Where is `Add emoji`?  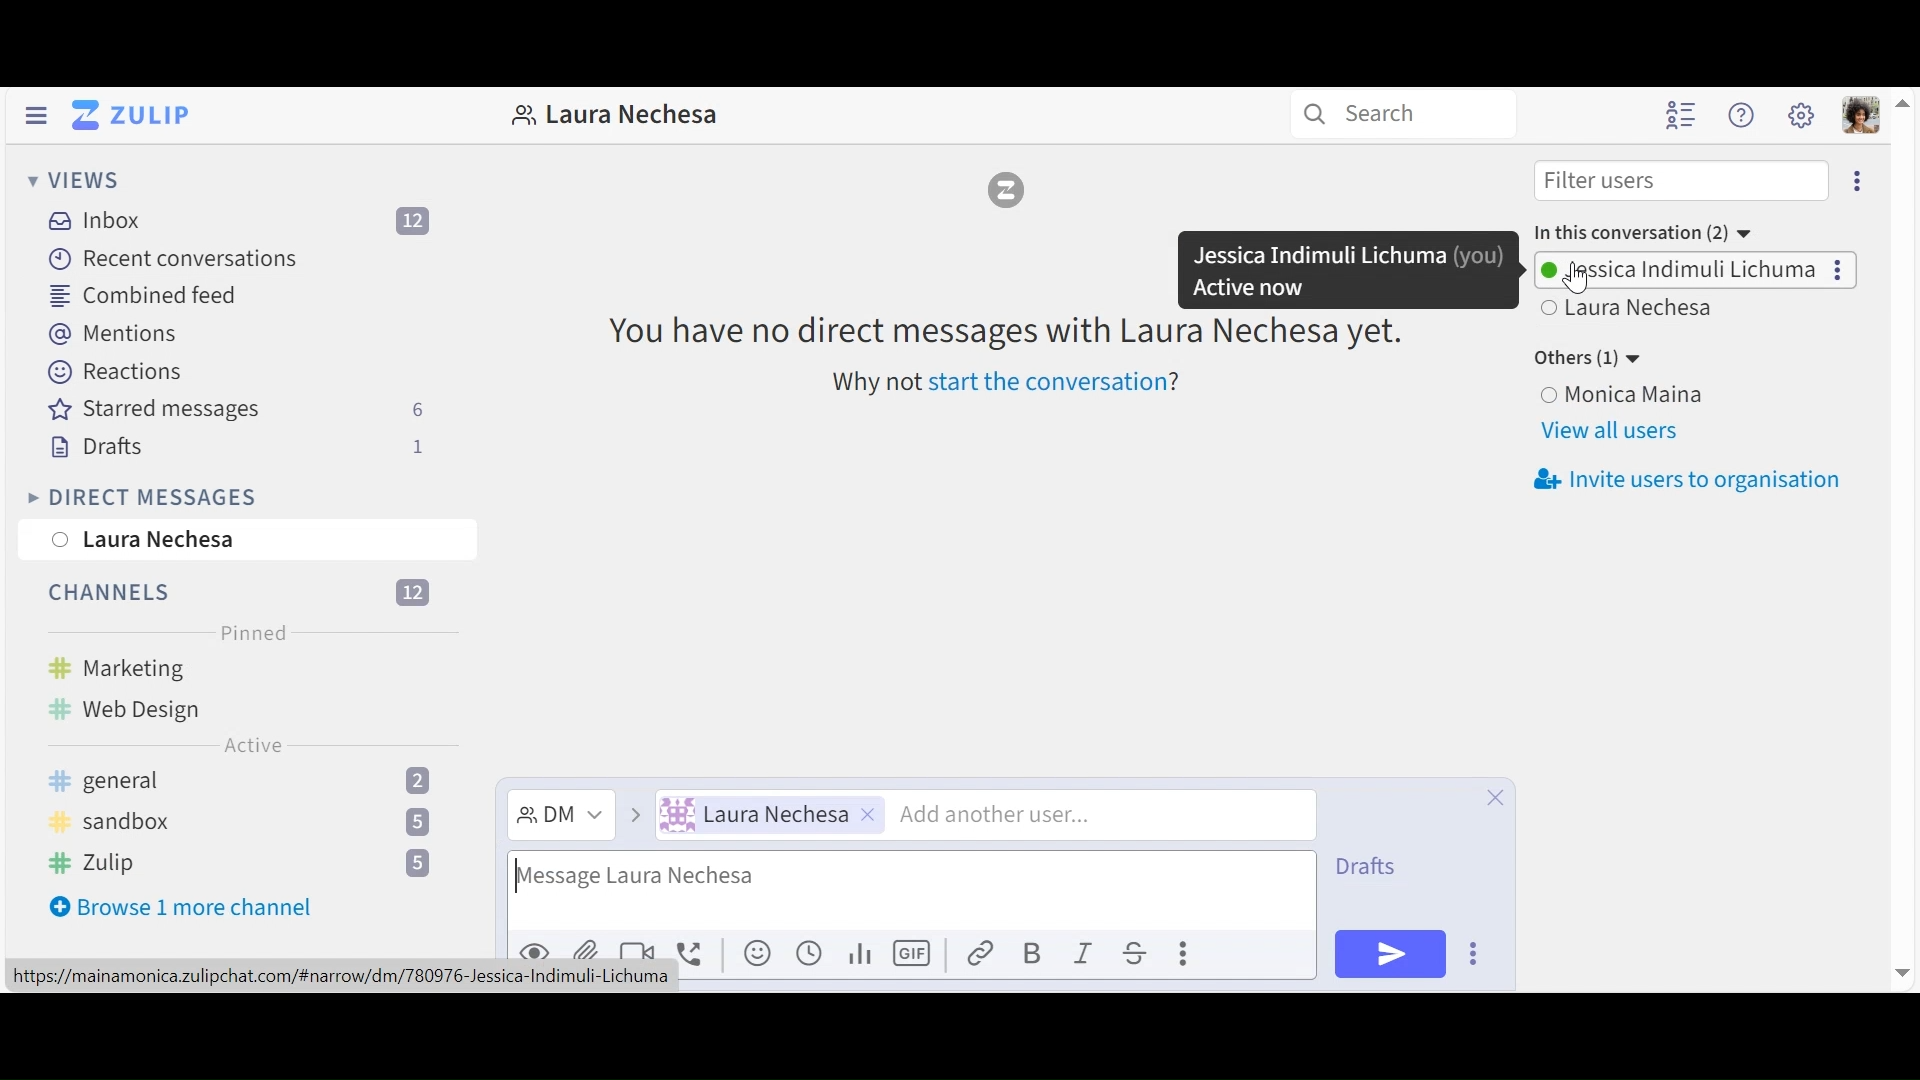 Add emoji is located at coordinates (755, 953).